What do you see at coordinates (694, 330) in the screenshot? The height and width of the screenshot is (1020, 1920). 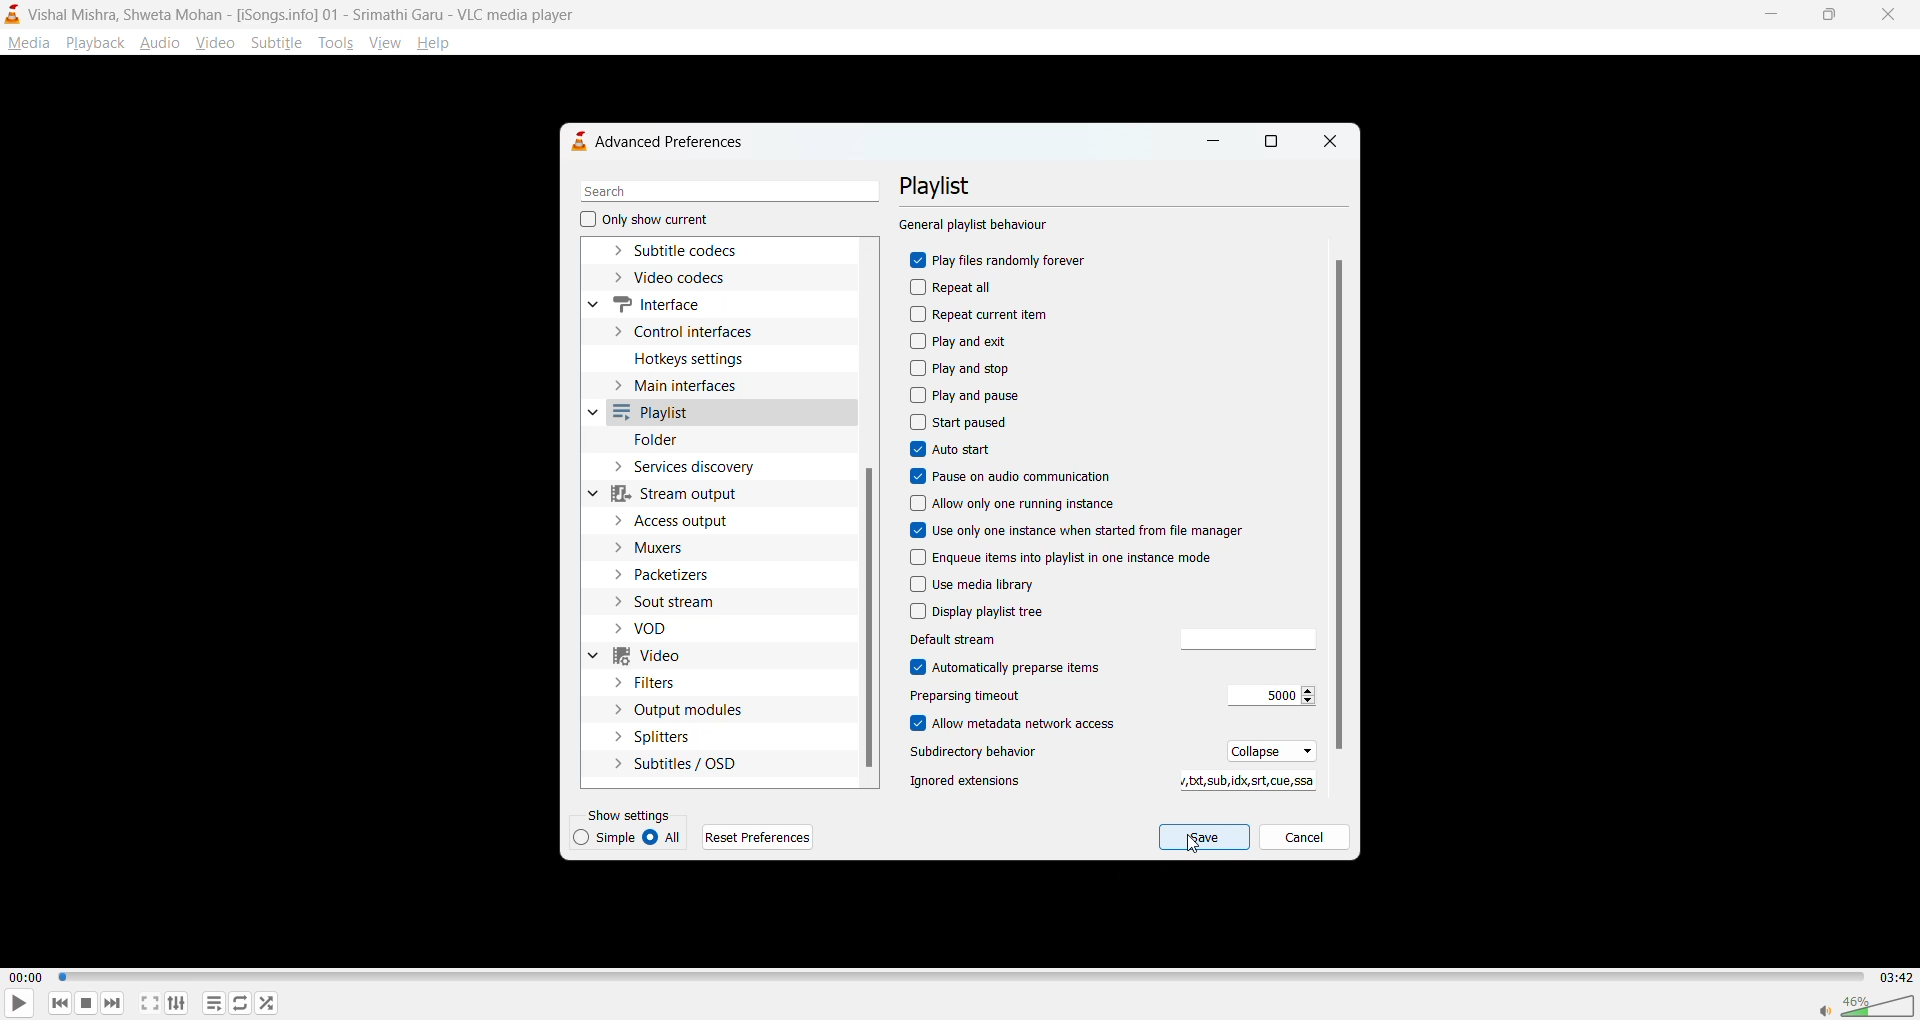 I see `control interfaces` at bounding box center [694, 330].